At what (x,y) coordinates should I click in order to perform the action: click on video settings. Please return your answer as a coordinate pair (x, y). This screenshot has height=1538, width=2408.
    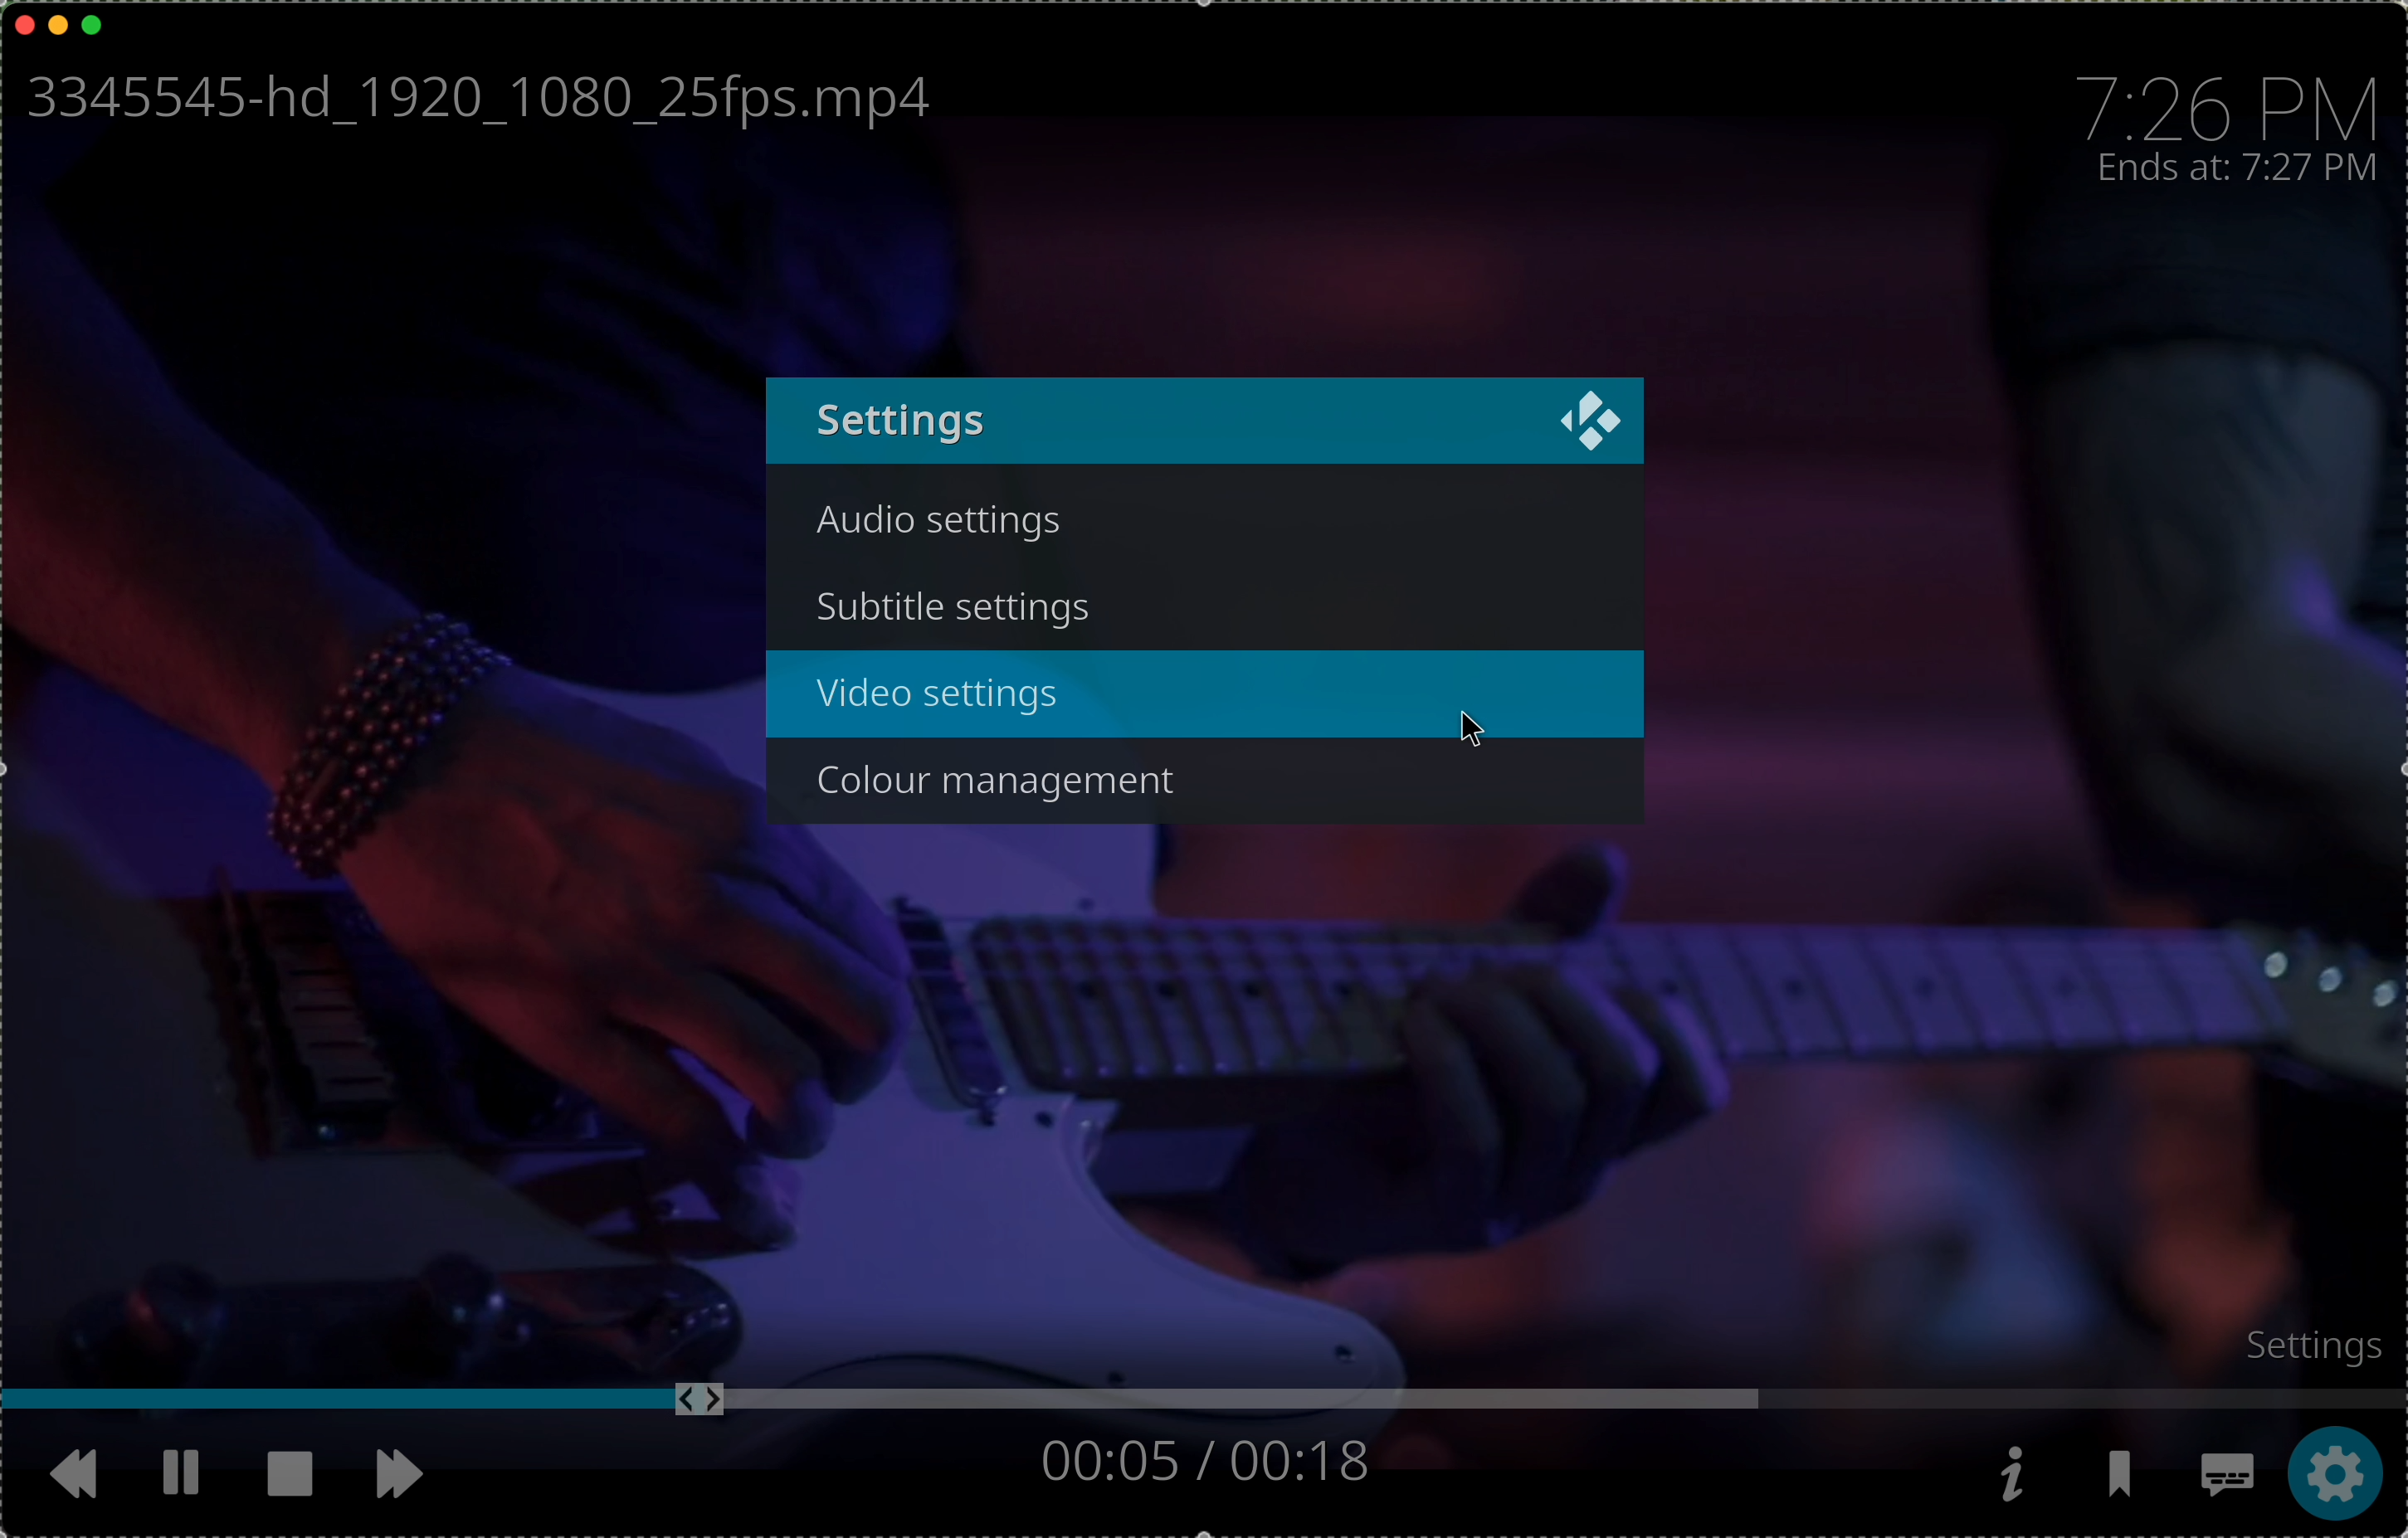
    Looking at the image, I should click on (940, 697).